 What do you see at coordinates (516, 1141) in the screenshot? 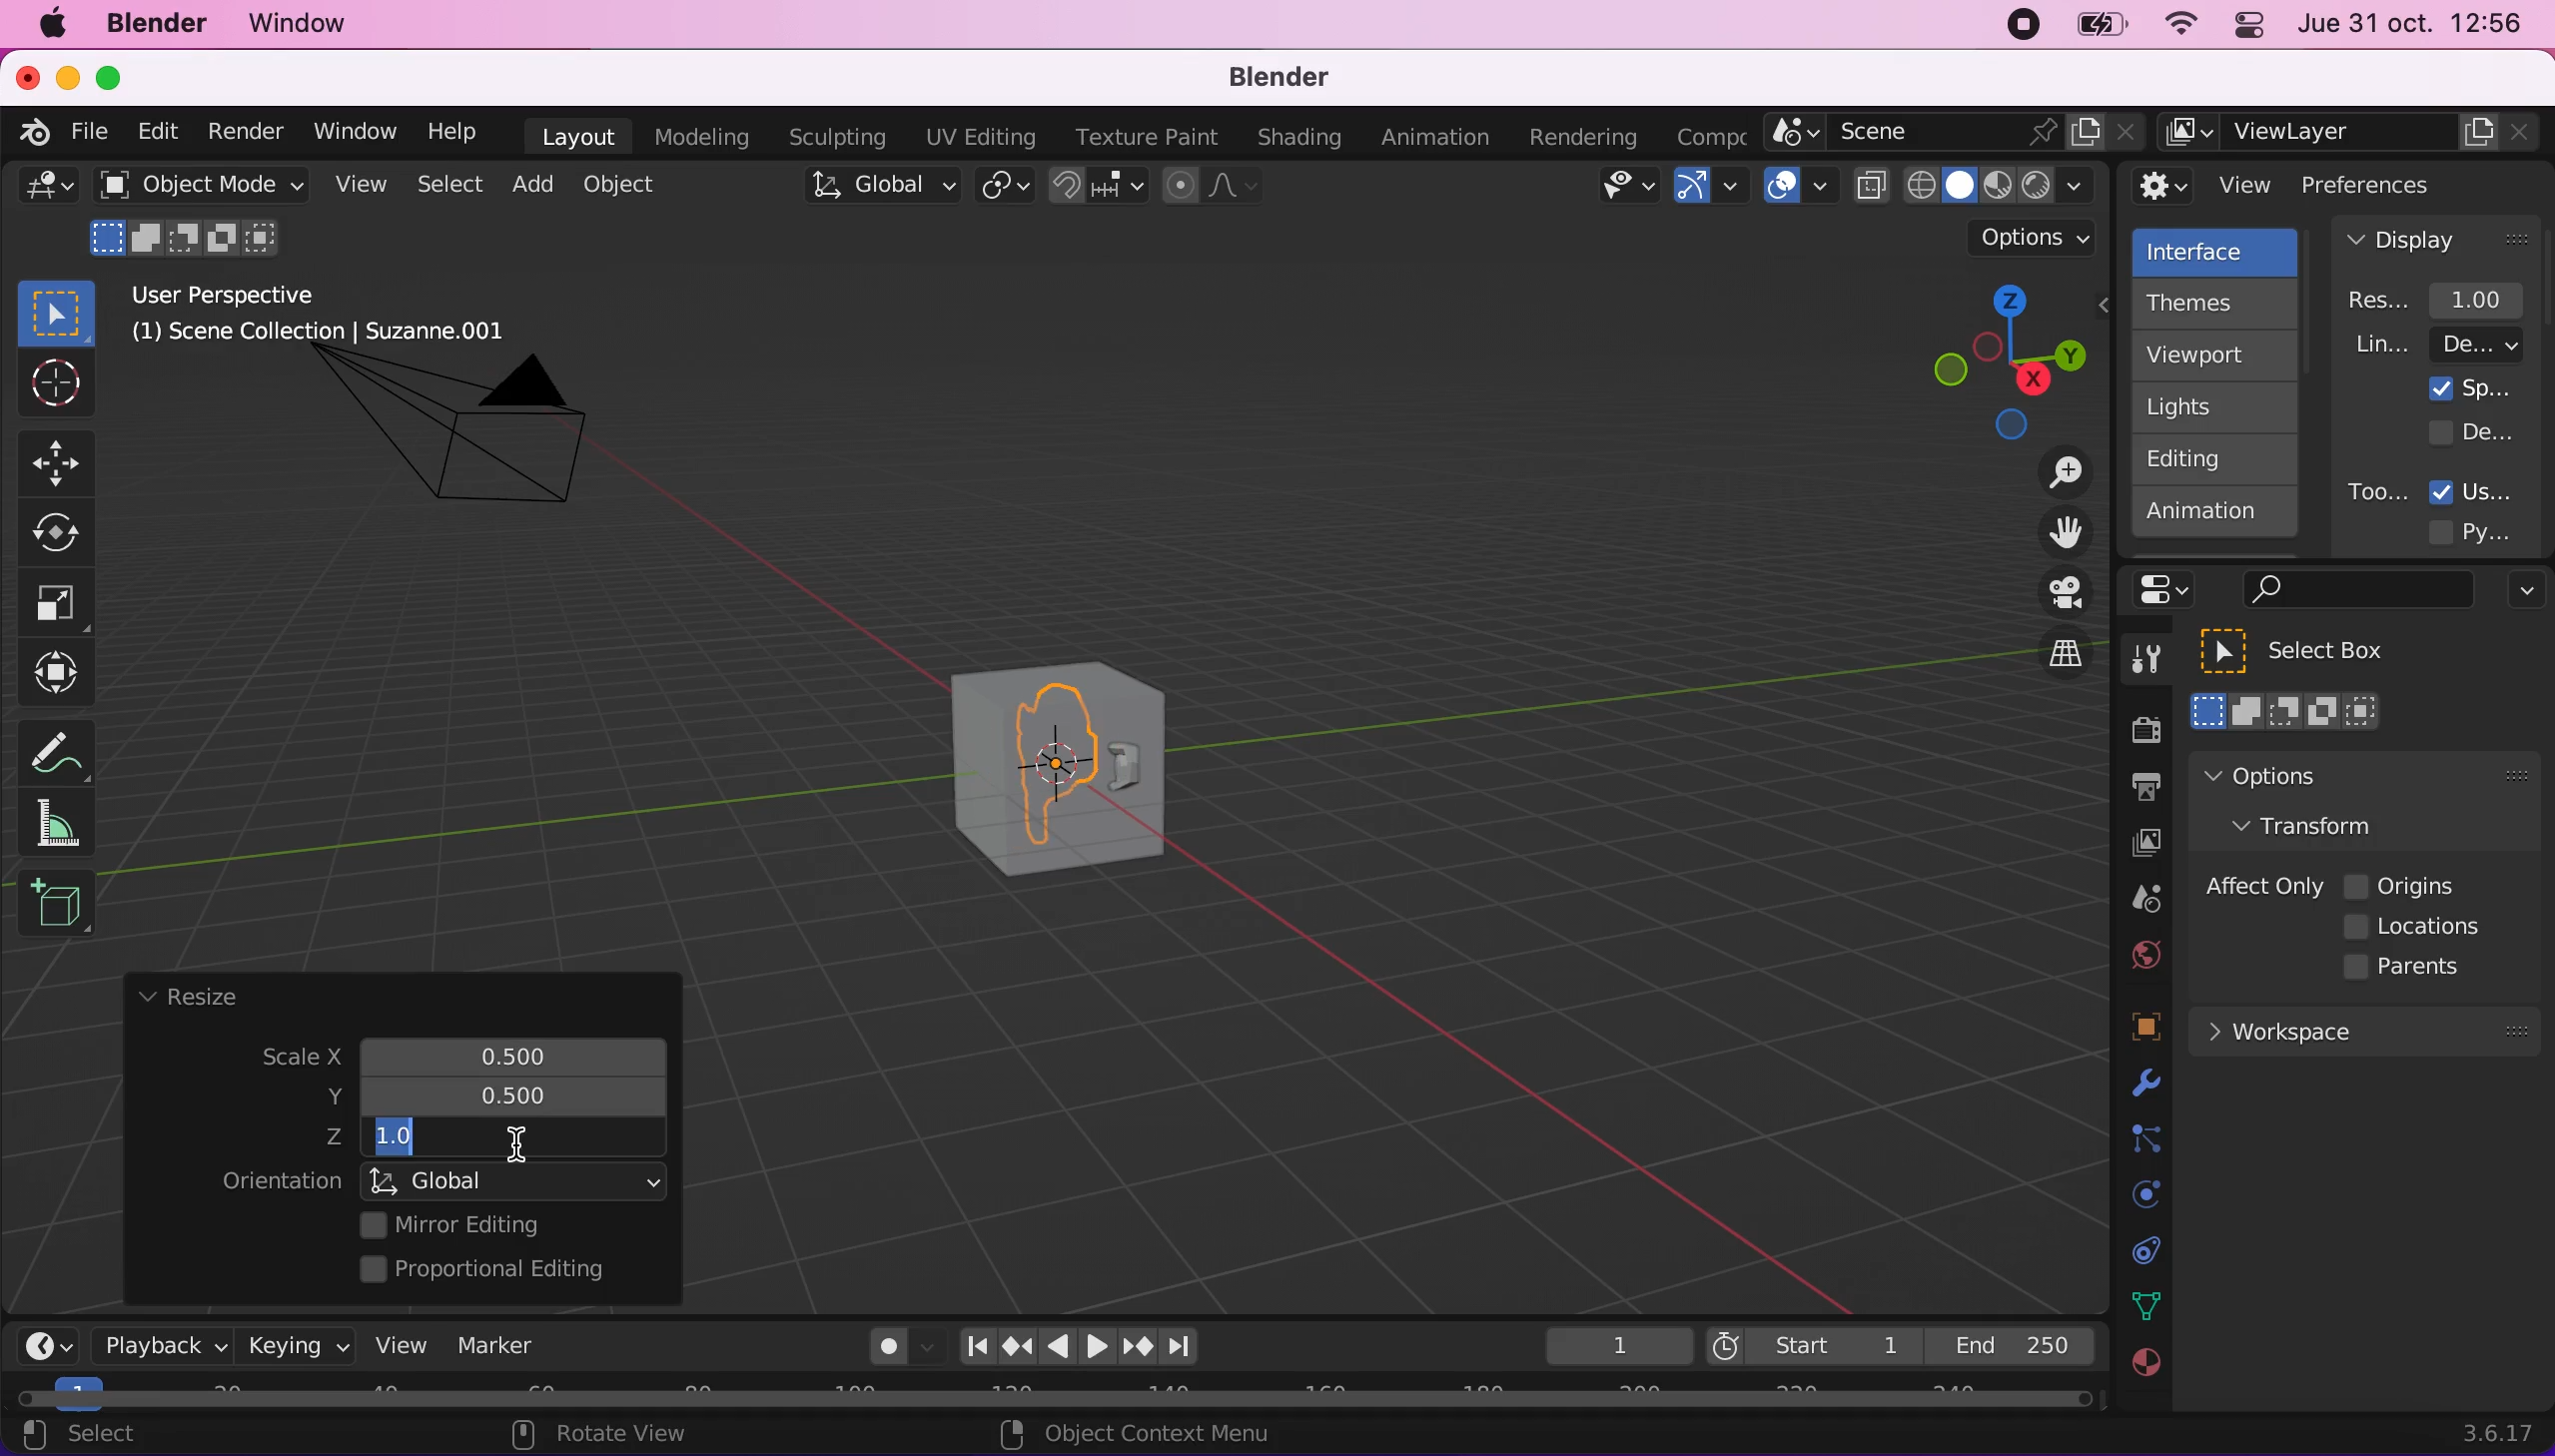
I see `cursor` at bounding box center [516, 1141].